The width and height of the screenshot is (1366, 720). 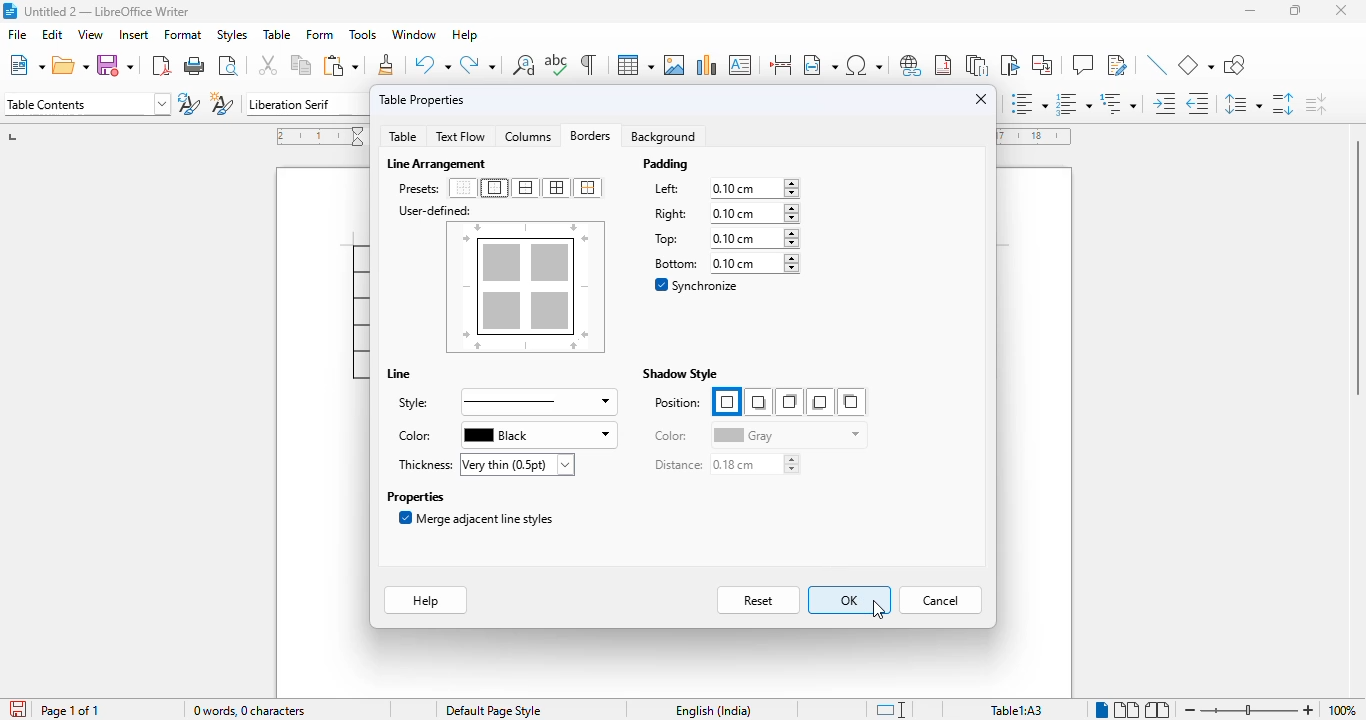 I want to click on toggle print preview, so click(x=229, y=65).